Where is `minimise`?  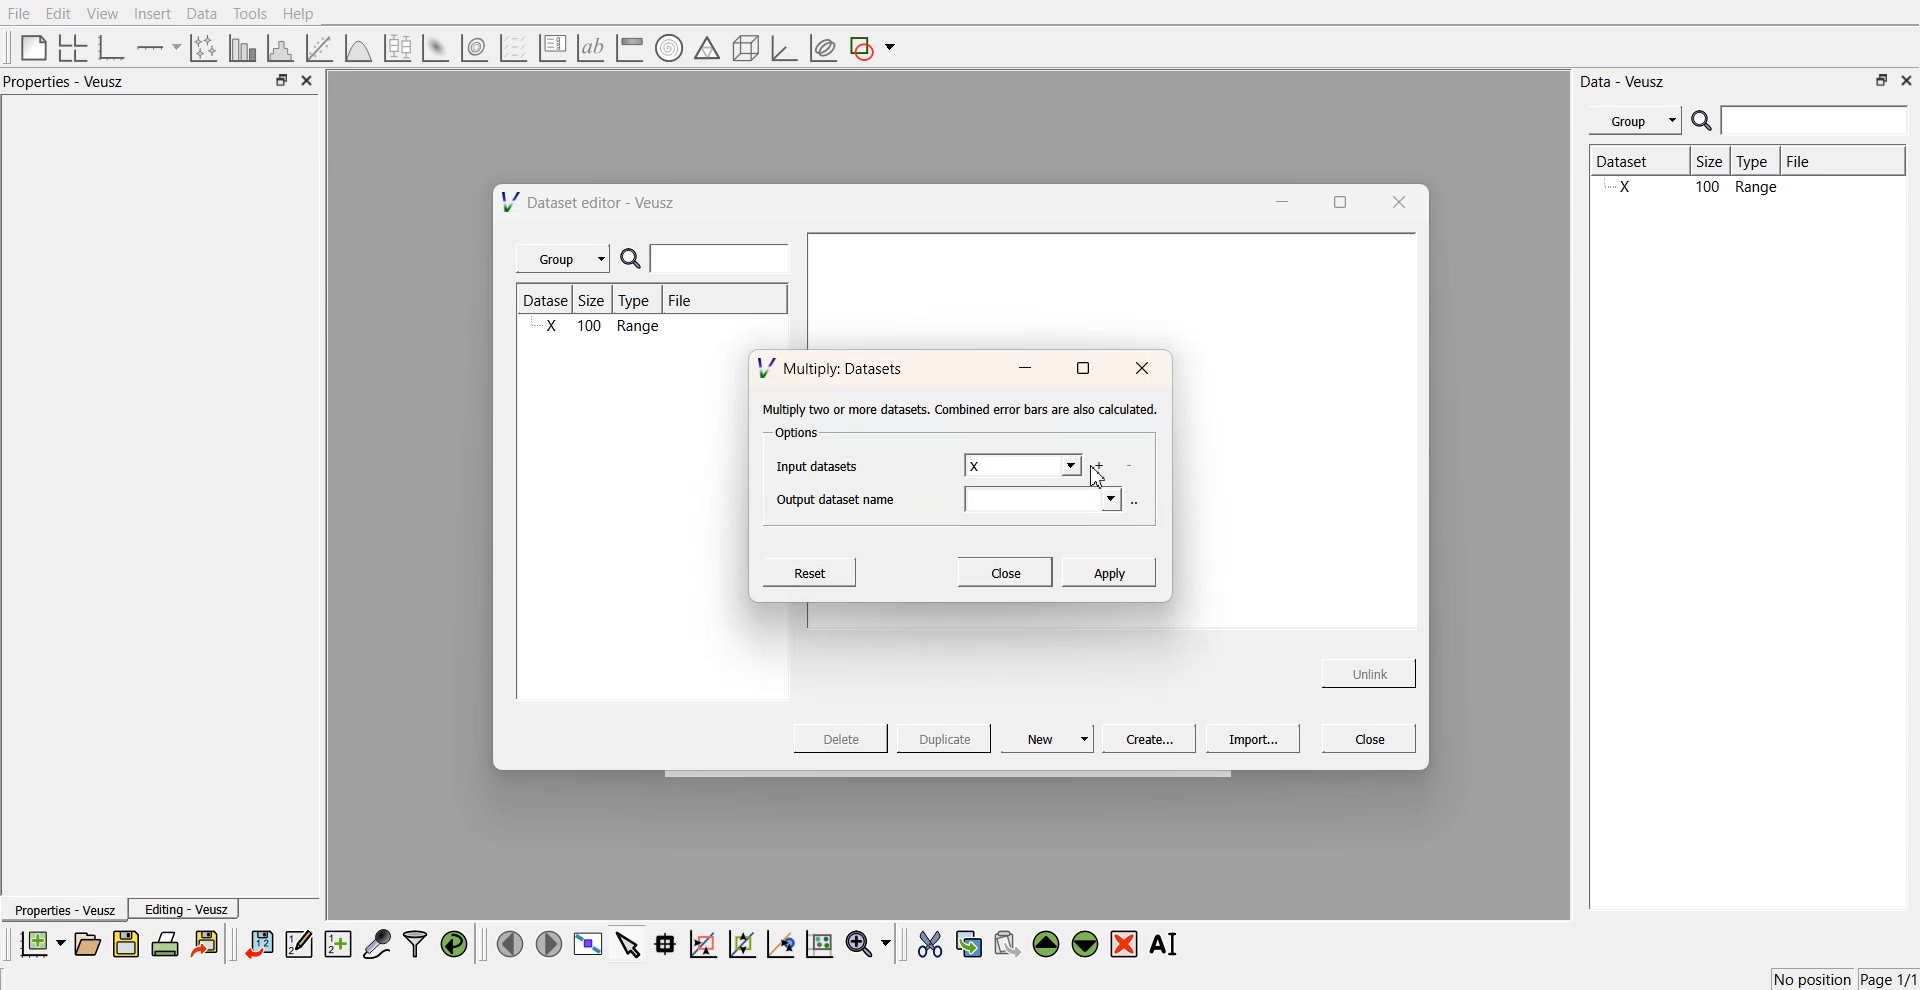 minimise is located at coordinates (1277, 200).